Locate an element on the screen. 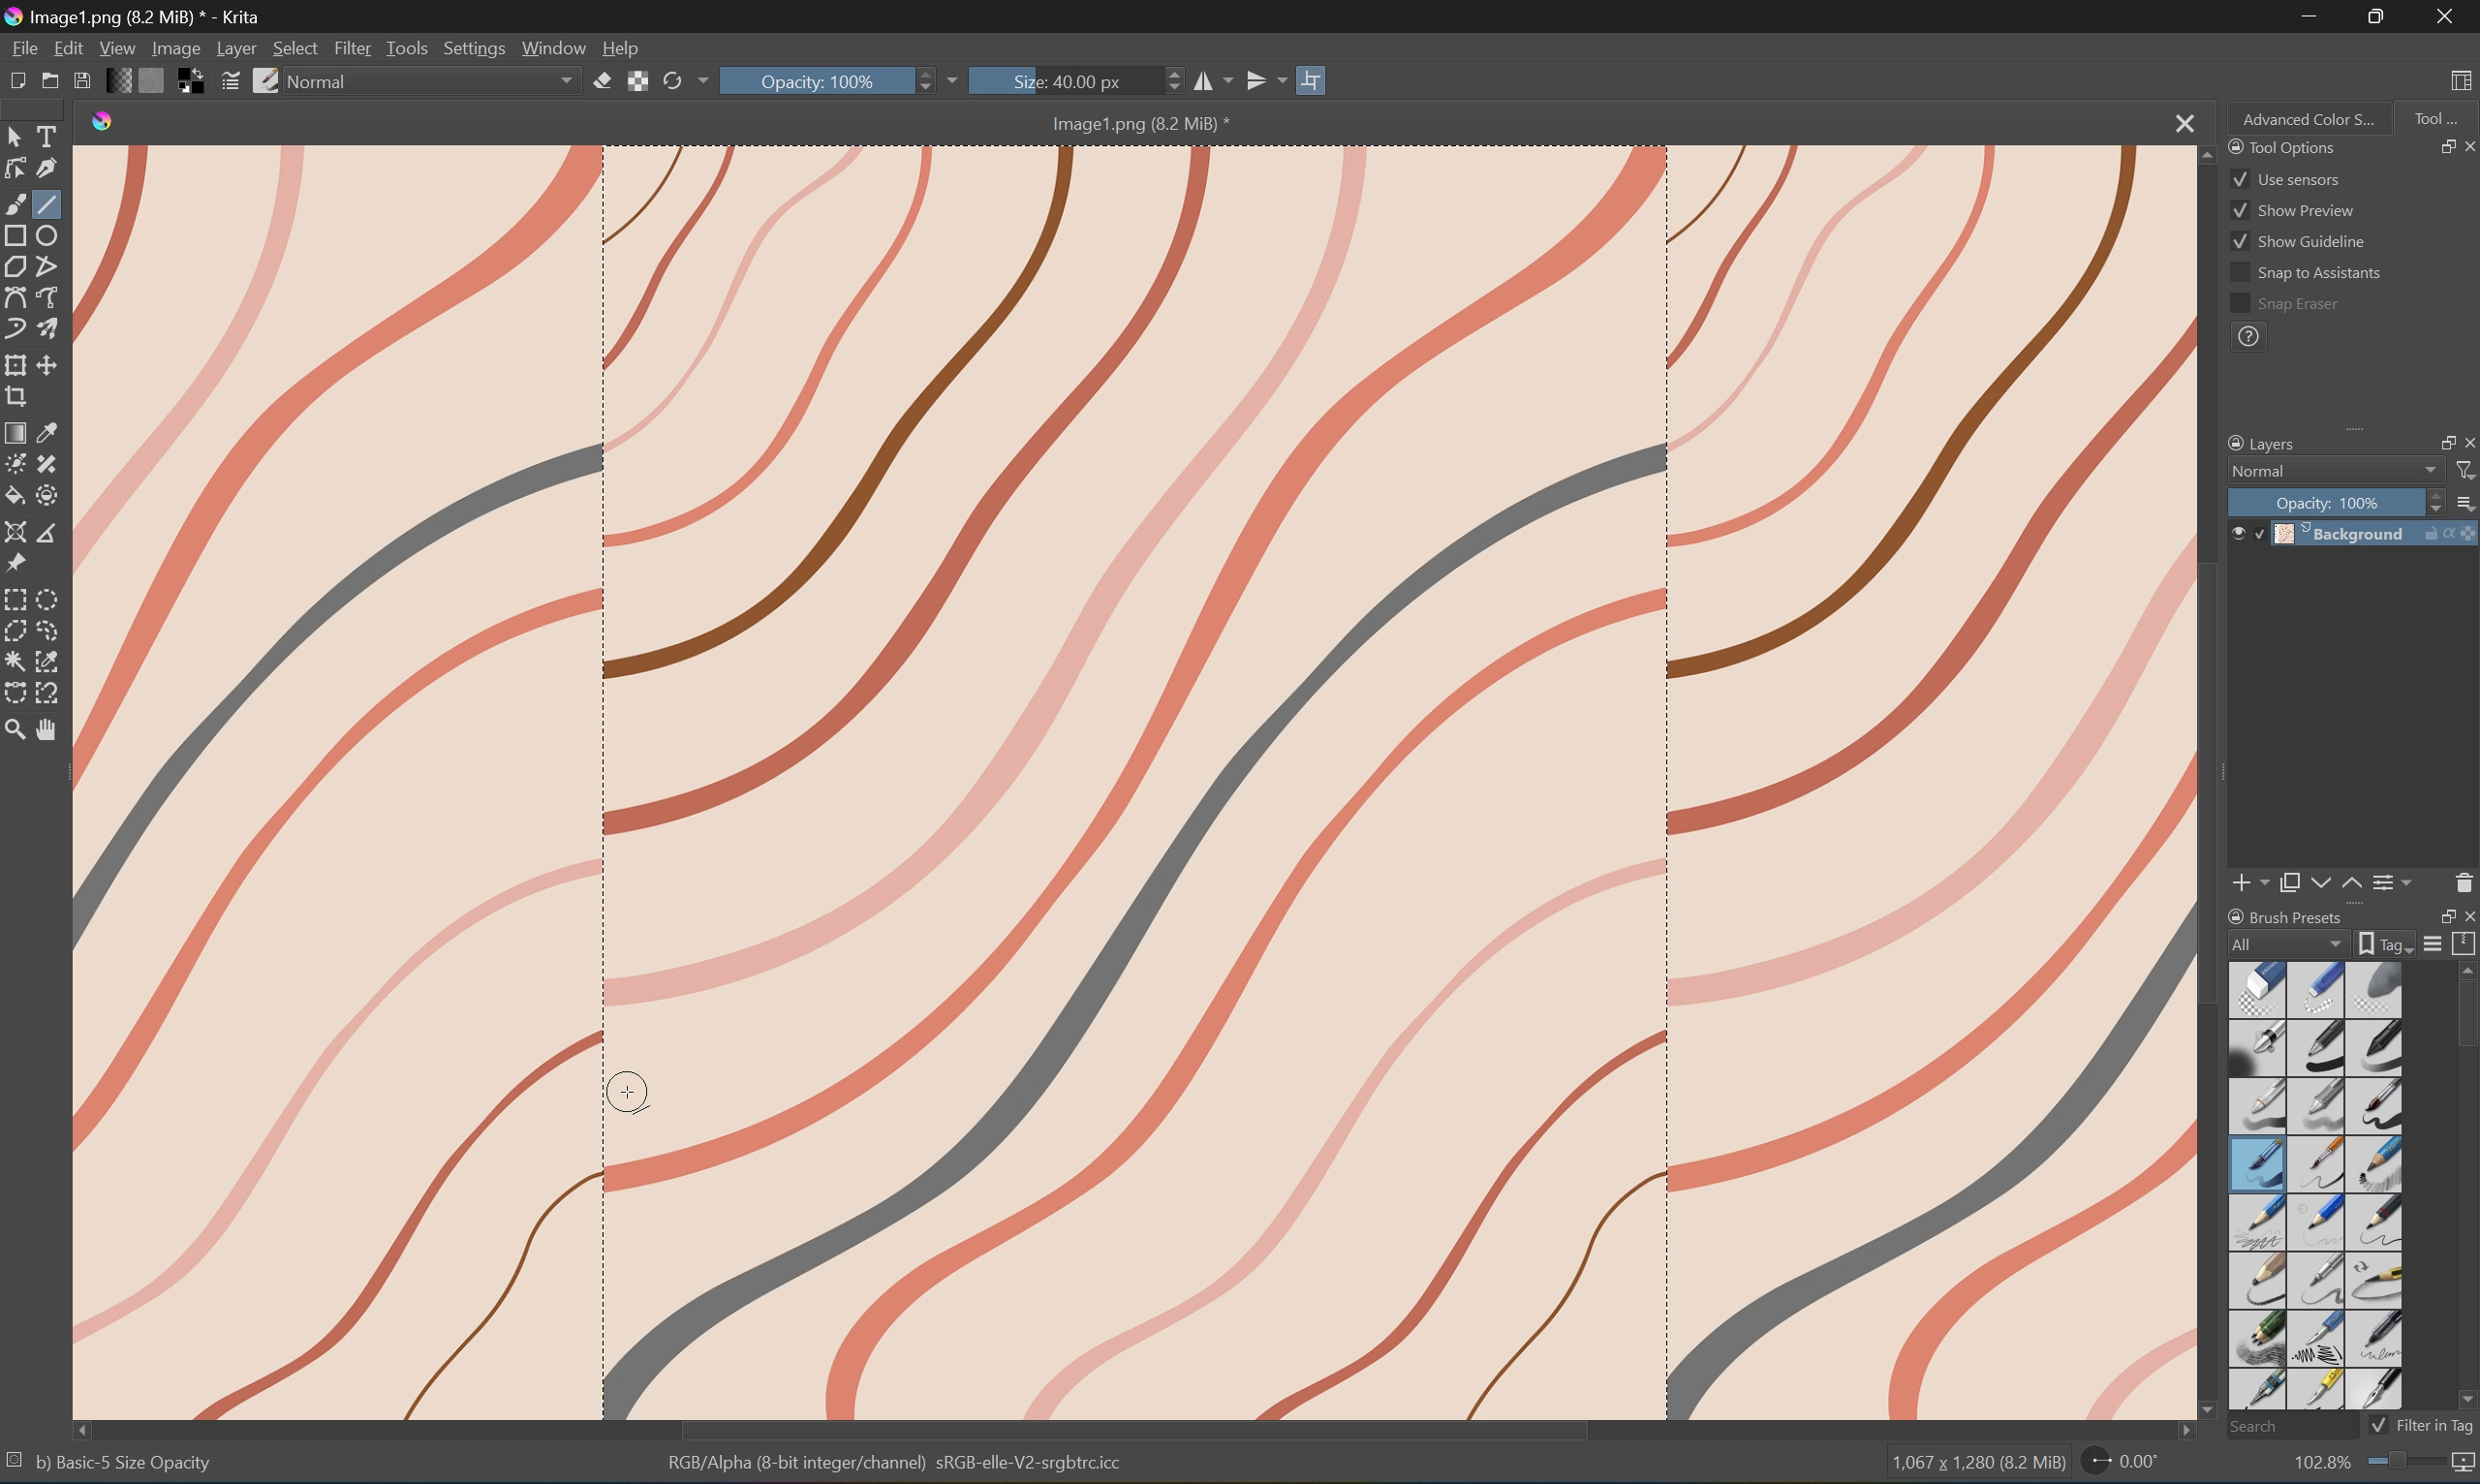 This screenshot has height=1484, width=2480. bj Basic- 5 Size Opacity is located at coordinates (124, 1462).